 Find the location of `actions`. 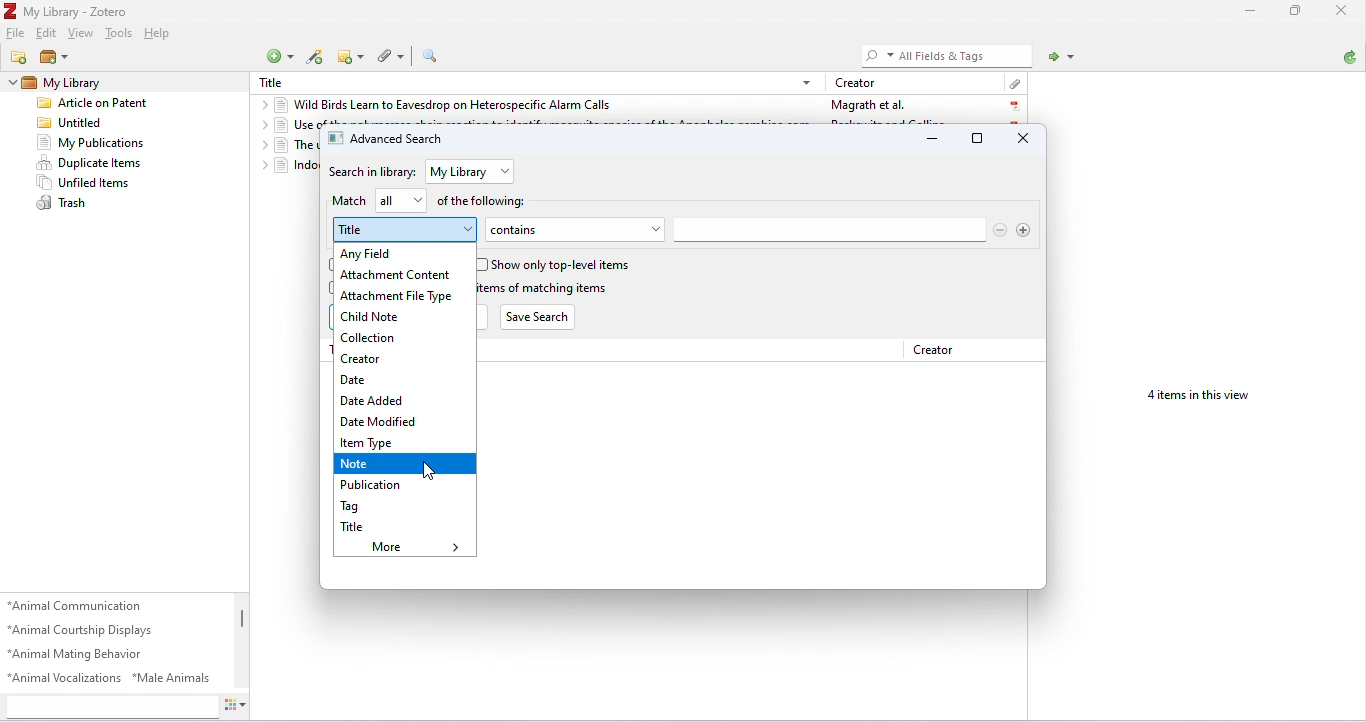

actions is located at coordinates (234, 704).